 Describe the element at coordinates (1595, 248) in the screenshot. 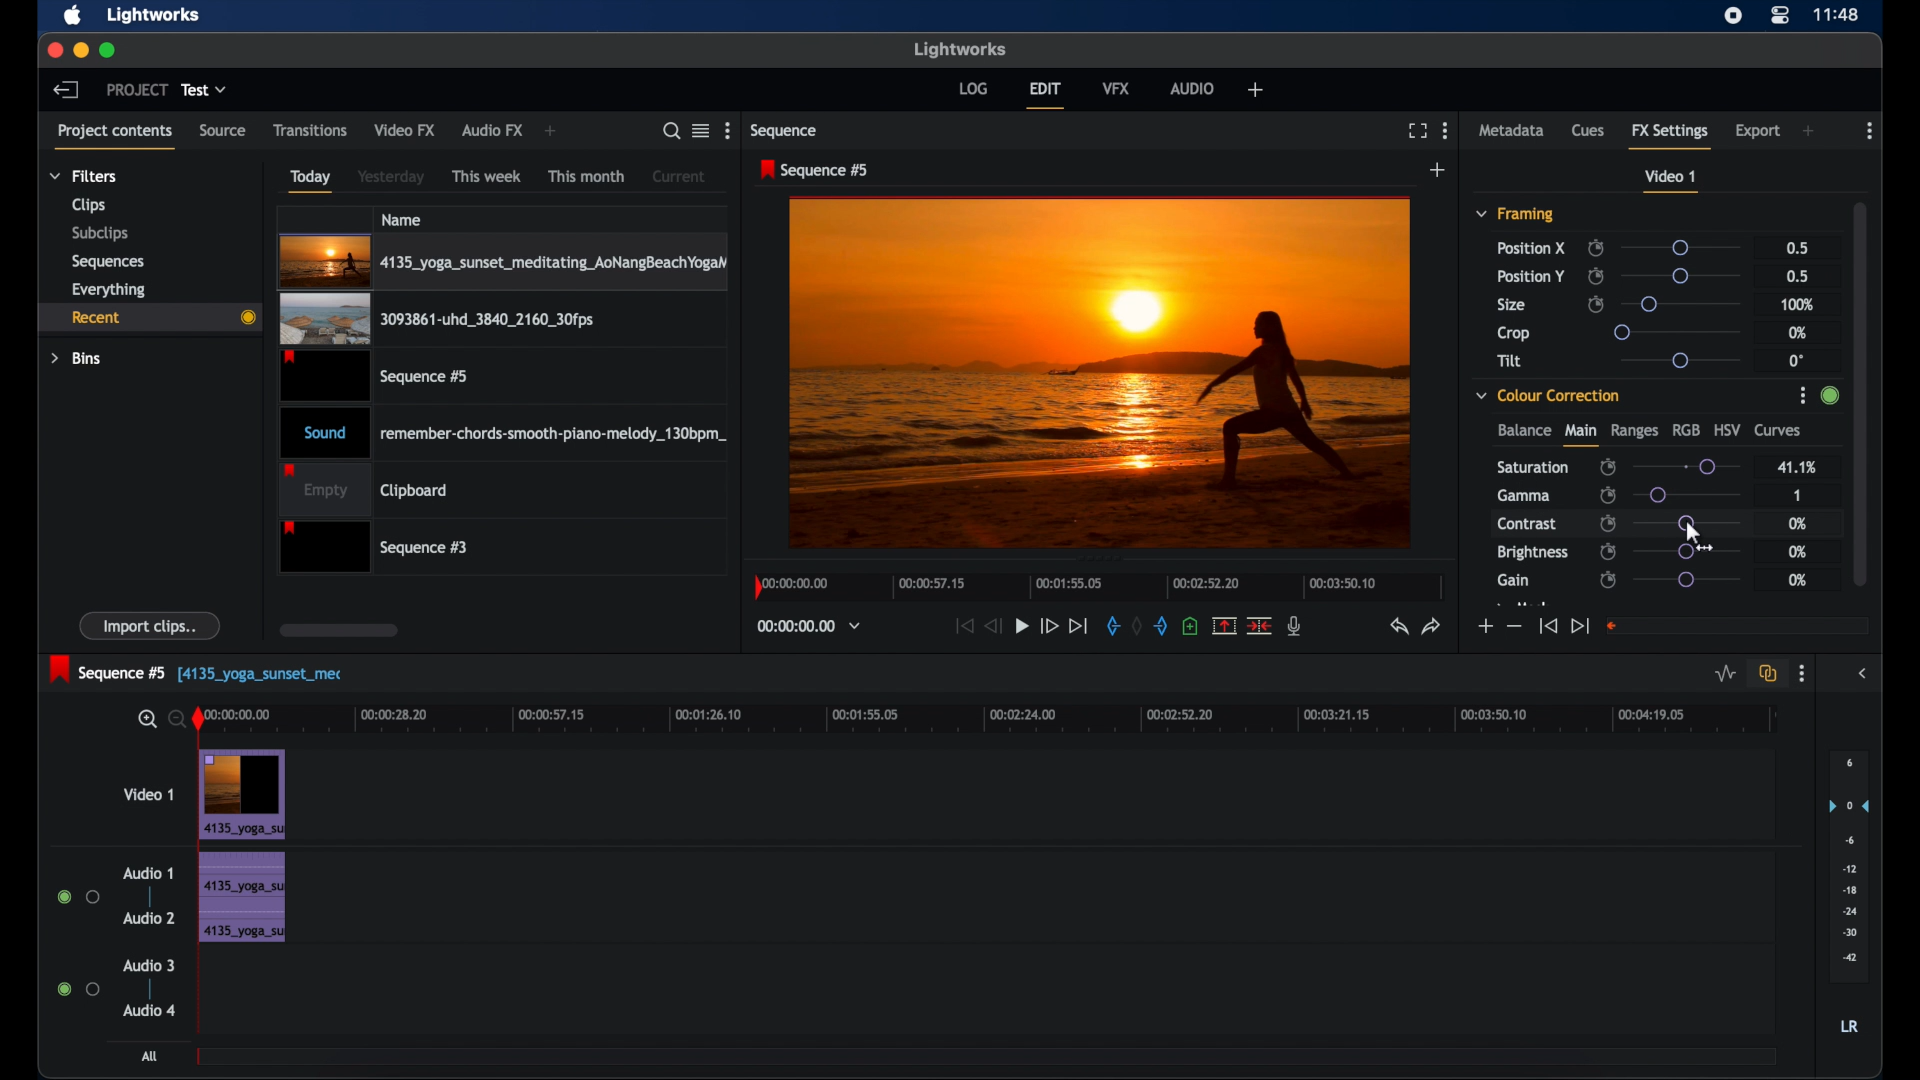

I see `enable/disable keyframes` at that location.